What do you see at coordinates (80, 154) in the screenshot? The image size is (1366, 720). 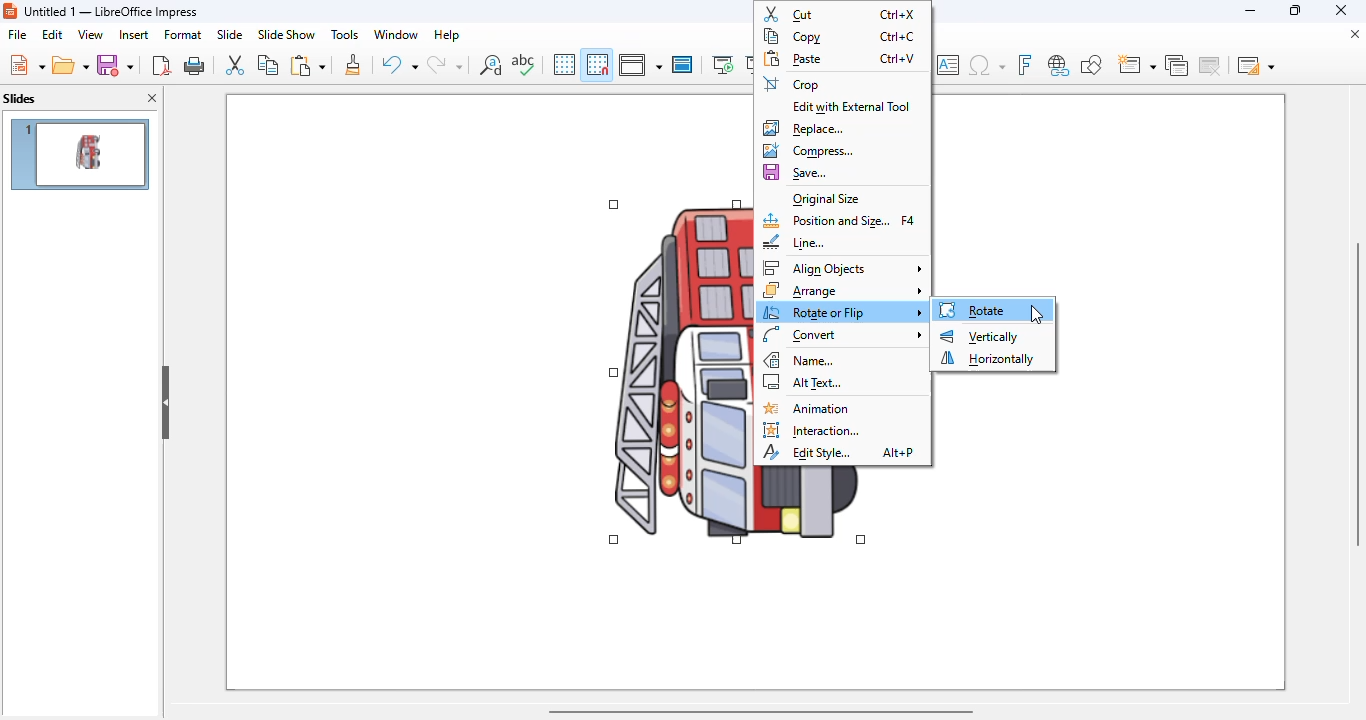 I see `slide 1` at bounding box center [80, 154].